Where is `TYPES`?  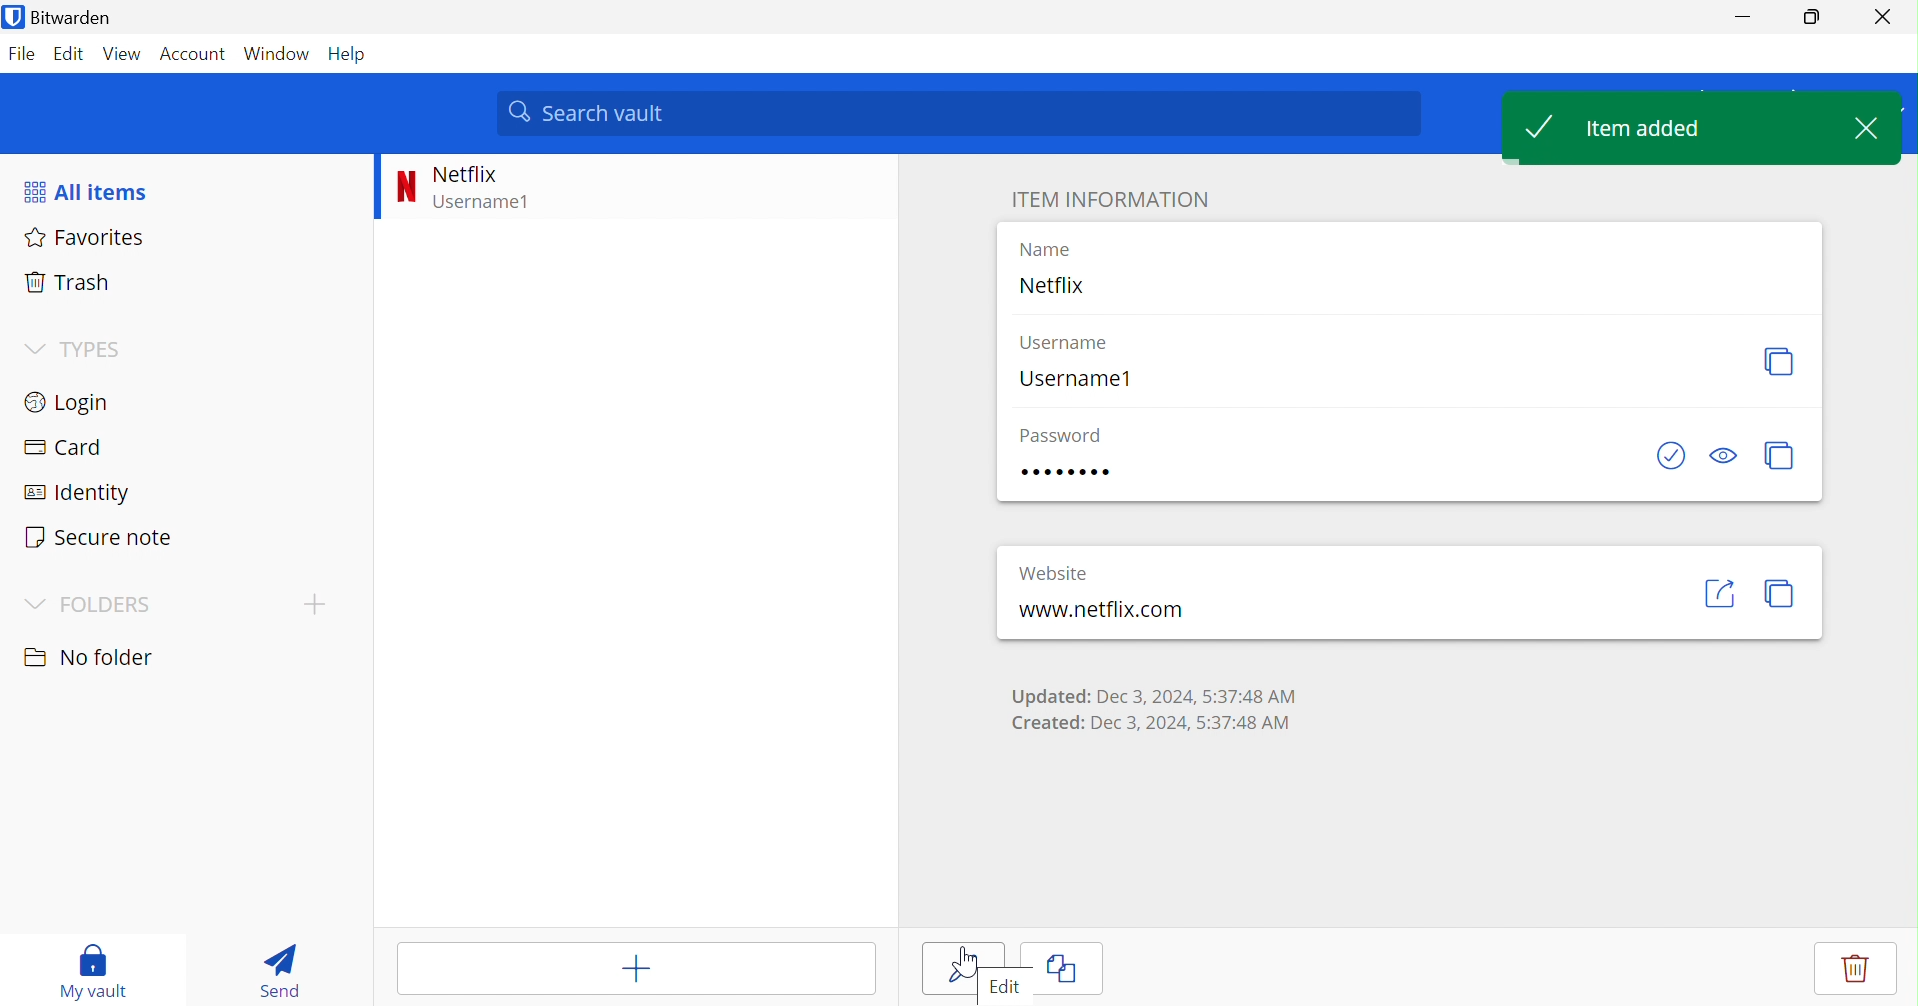
TYPES is located at coordinates (76, 349).